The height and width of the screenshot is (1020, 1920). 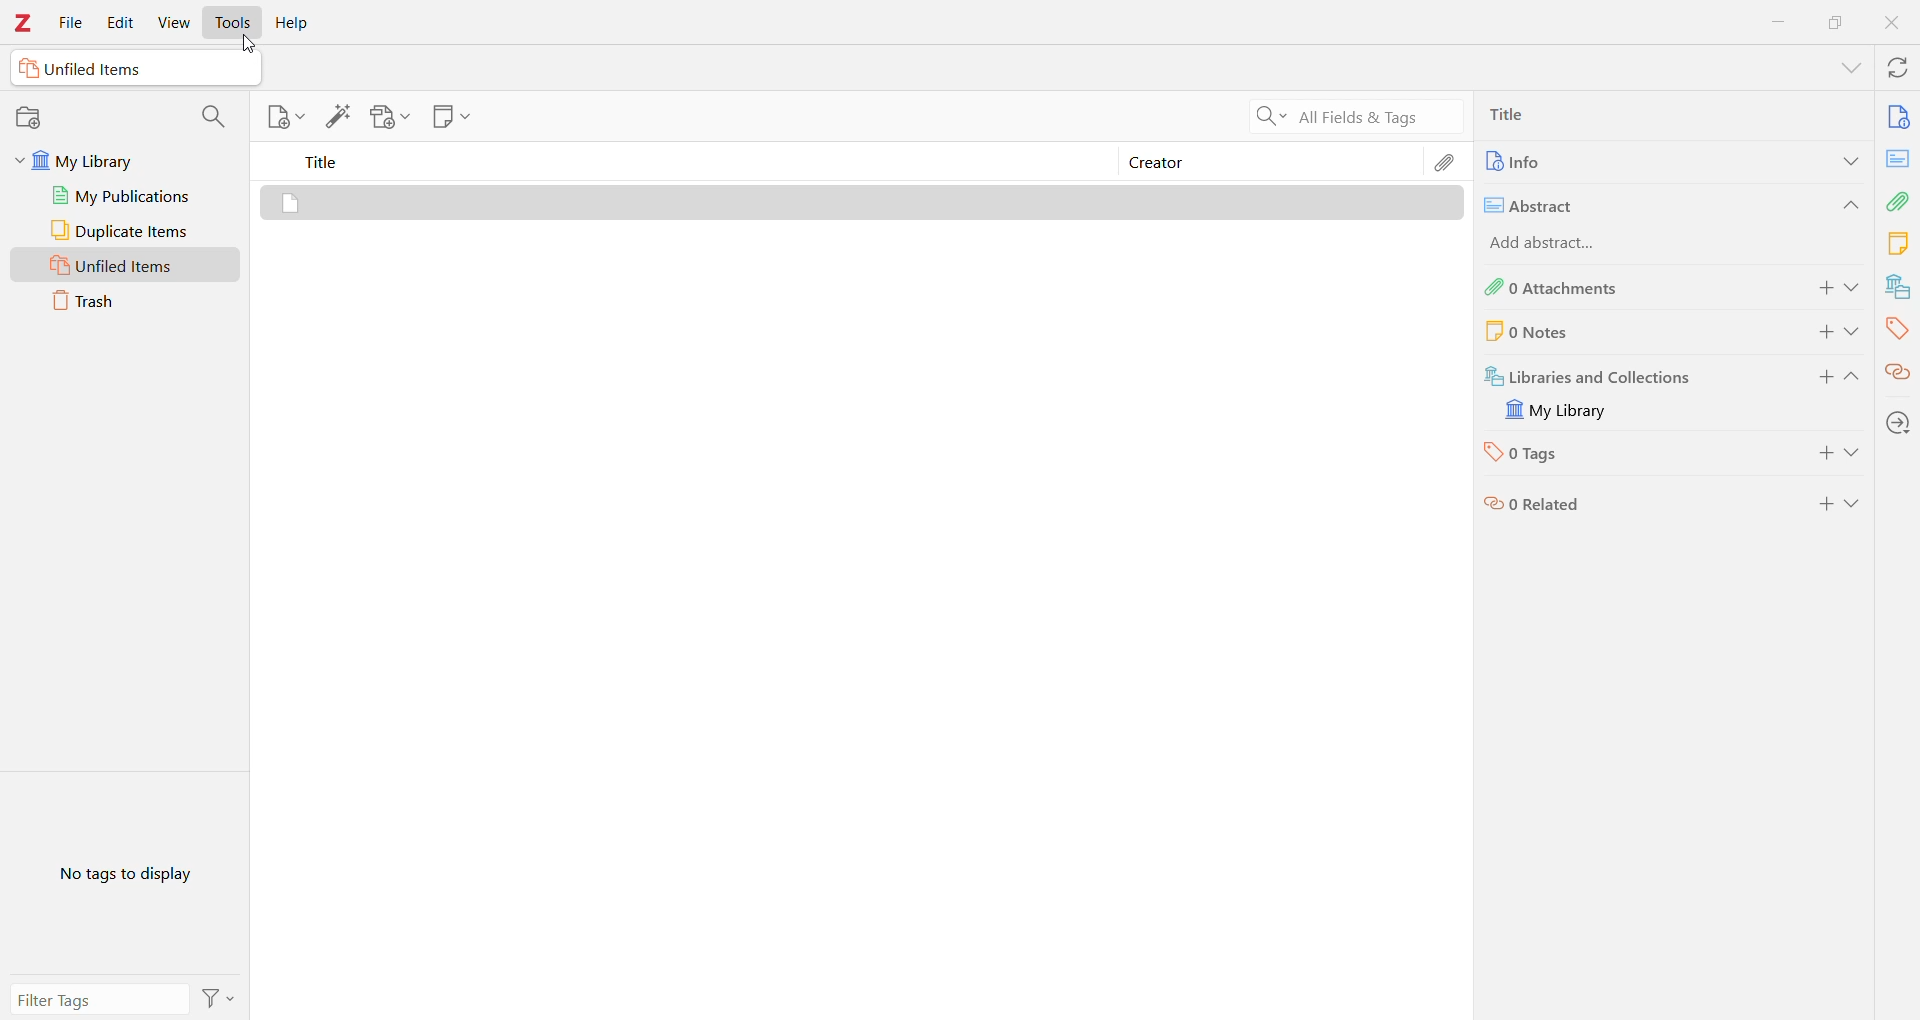 What do you see at coordinates (1626, 502) in the screenshot?
I see `` at bounding box center [1626, 502].